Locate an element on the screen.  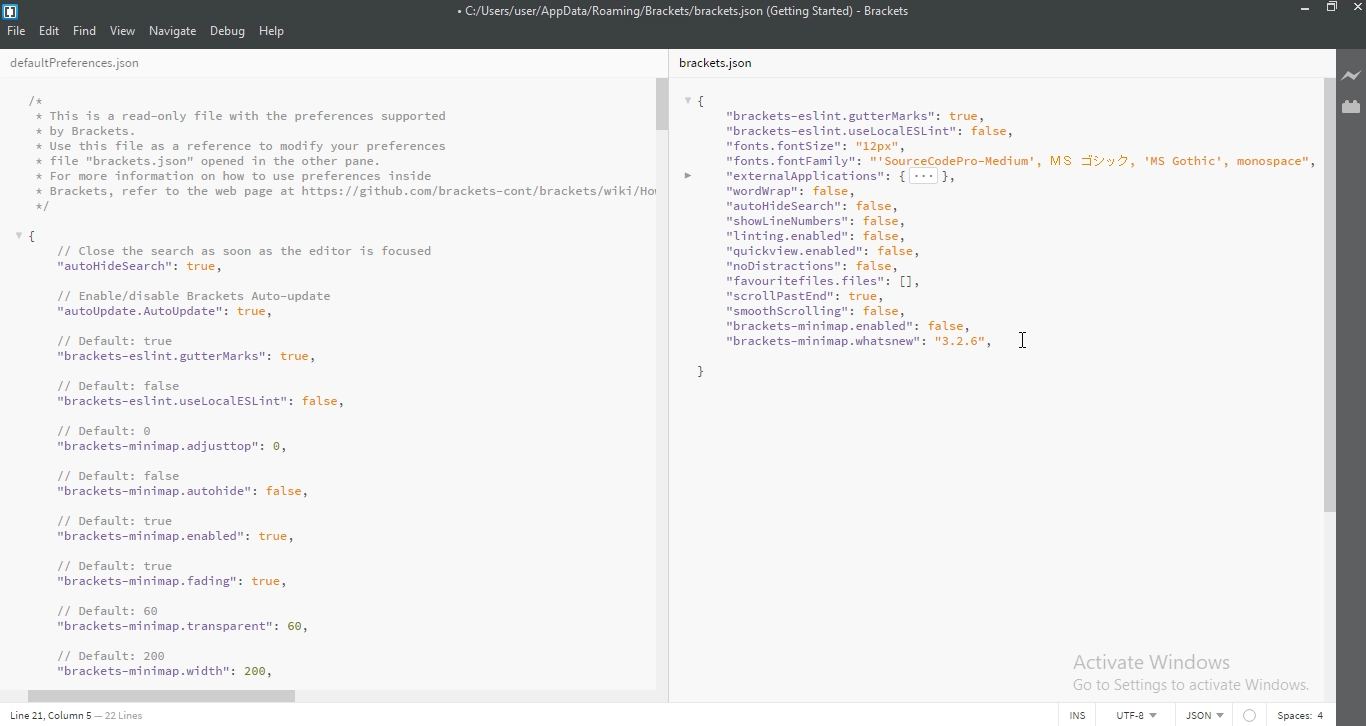
C:/Users/user/AppData/Roaming/Brackets/brackets.json (Getting Started) - Brackets is located at coordinates (687, 10).